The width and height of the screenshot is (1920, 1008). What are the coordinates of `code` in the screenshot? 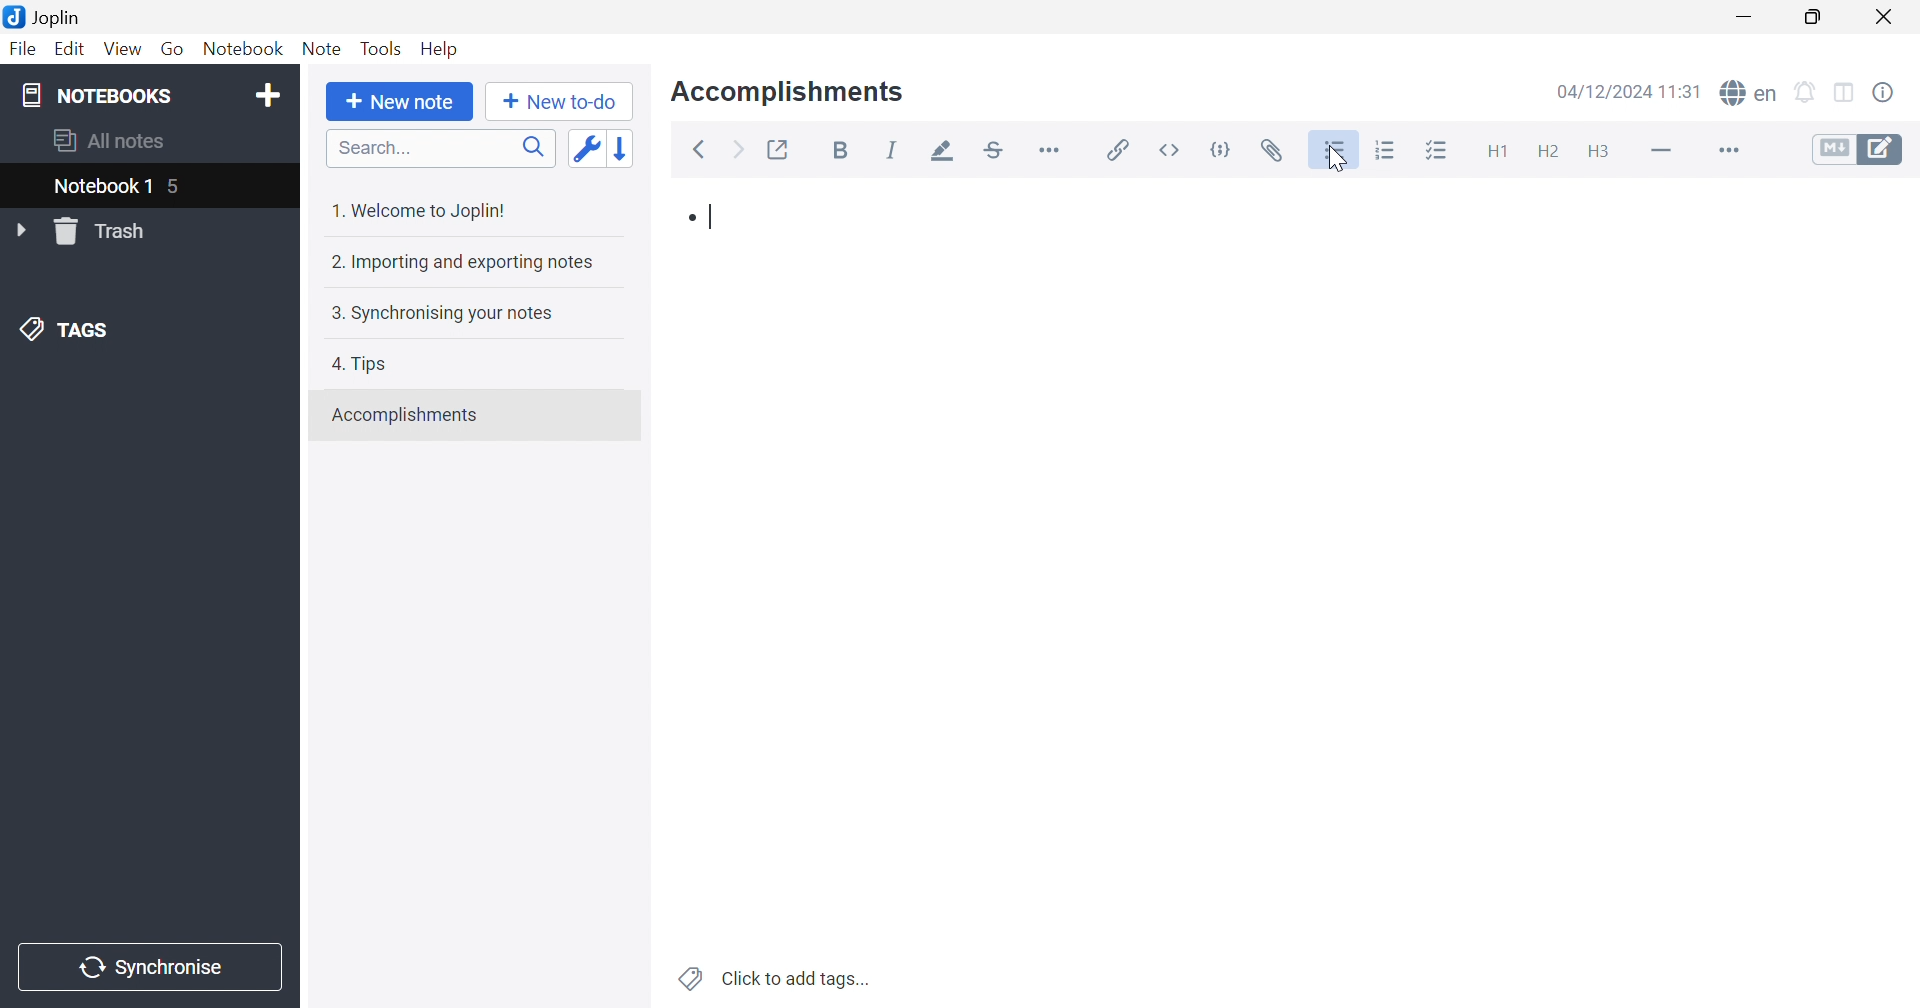 It's located at (1222, 147).